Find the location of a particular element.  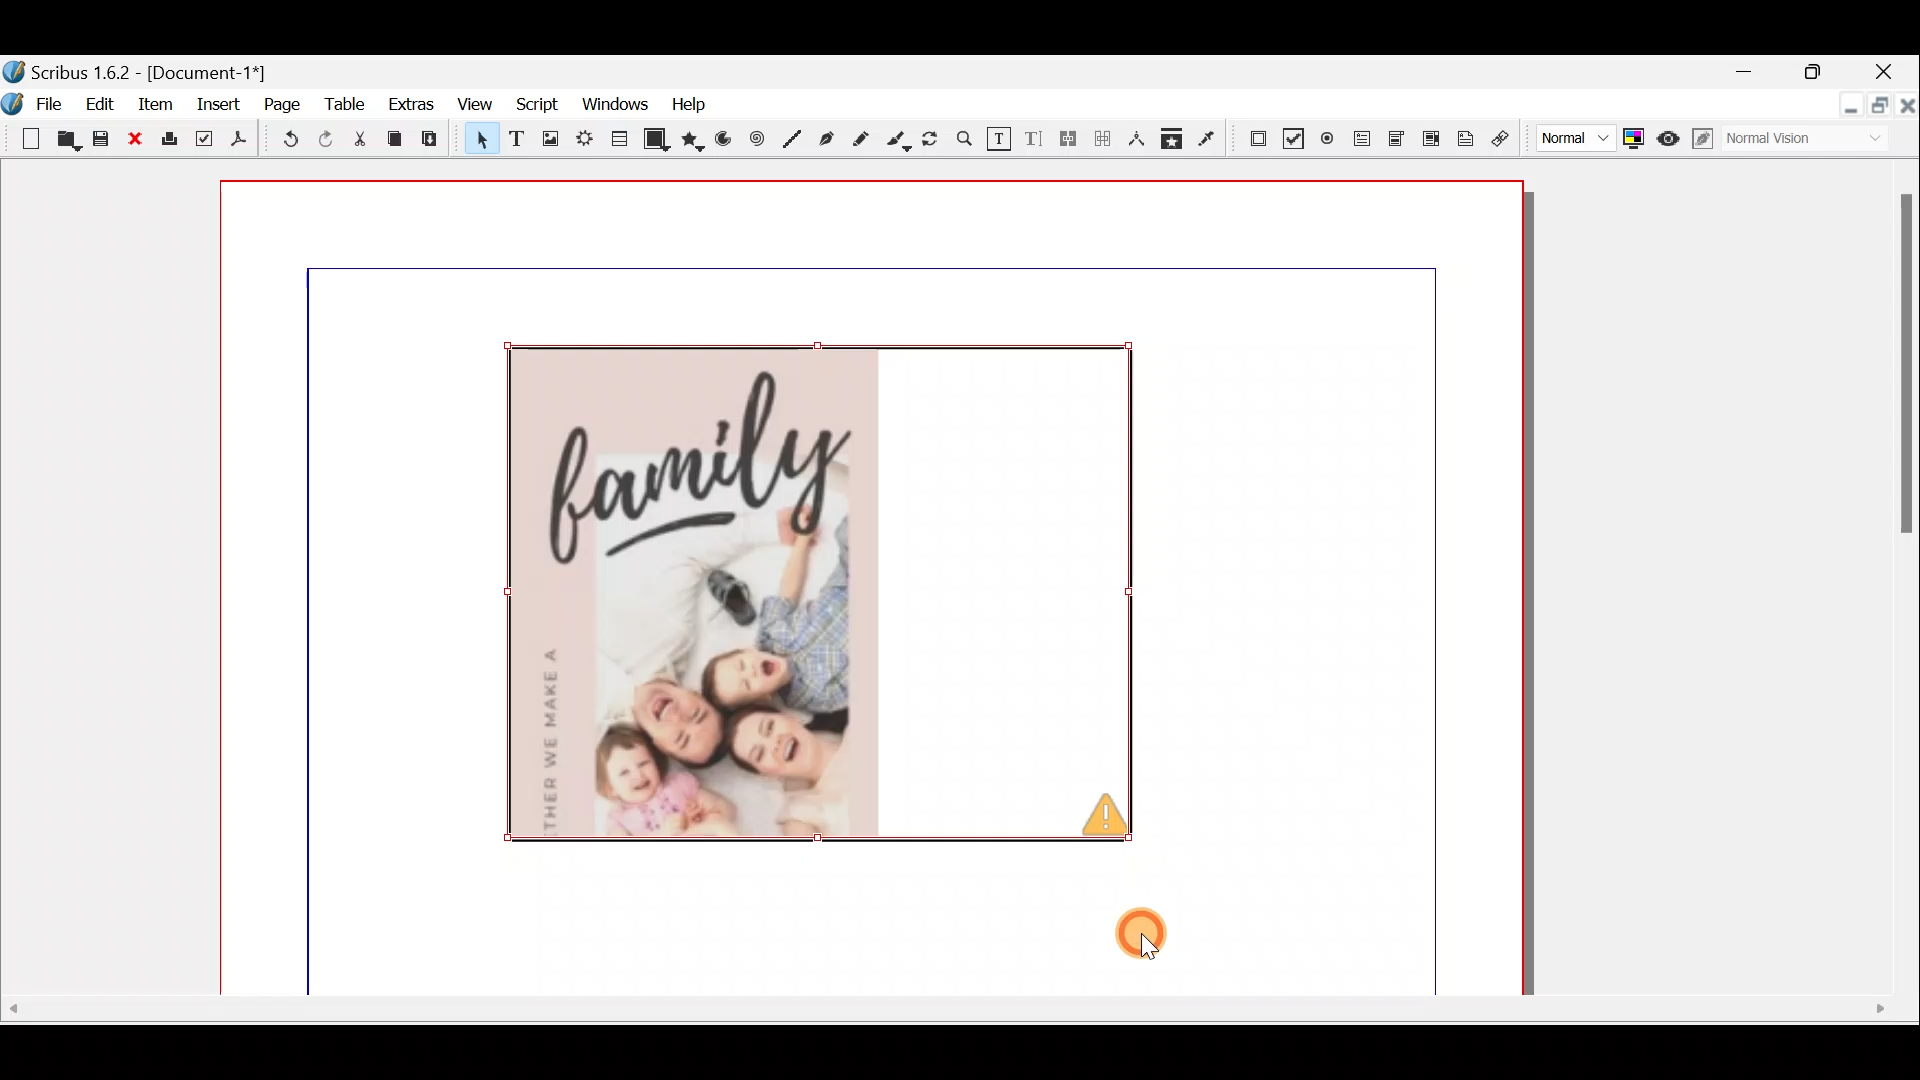

Shape is located at coordinates (657, 138).